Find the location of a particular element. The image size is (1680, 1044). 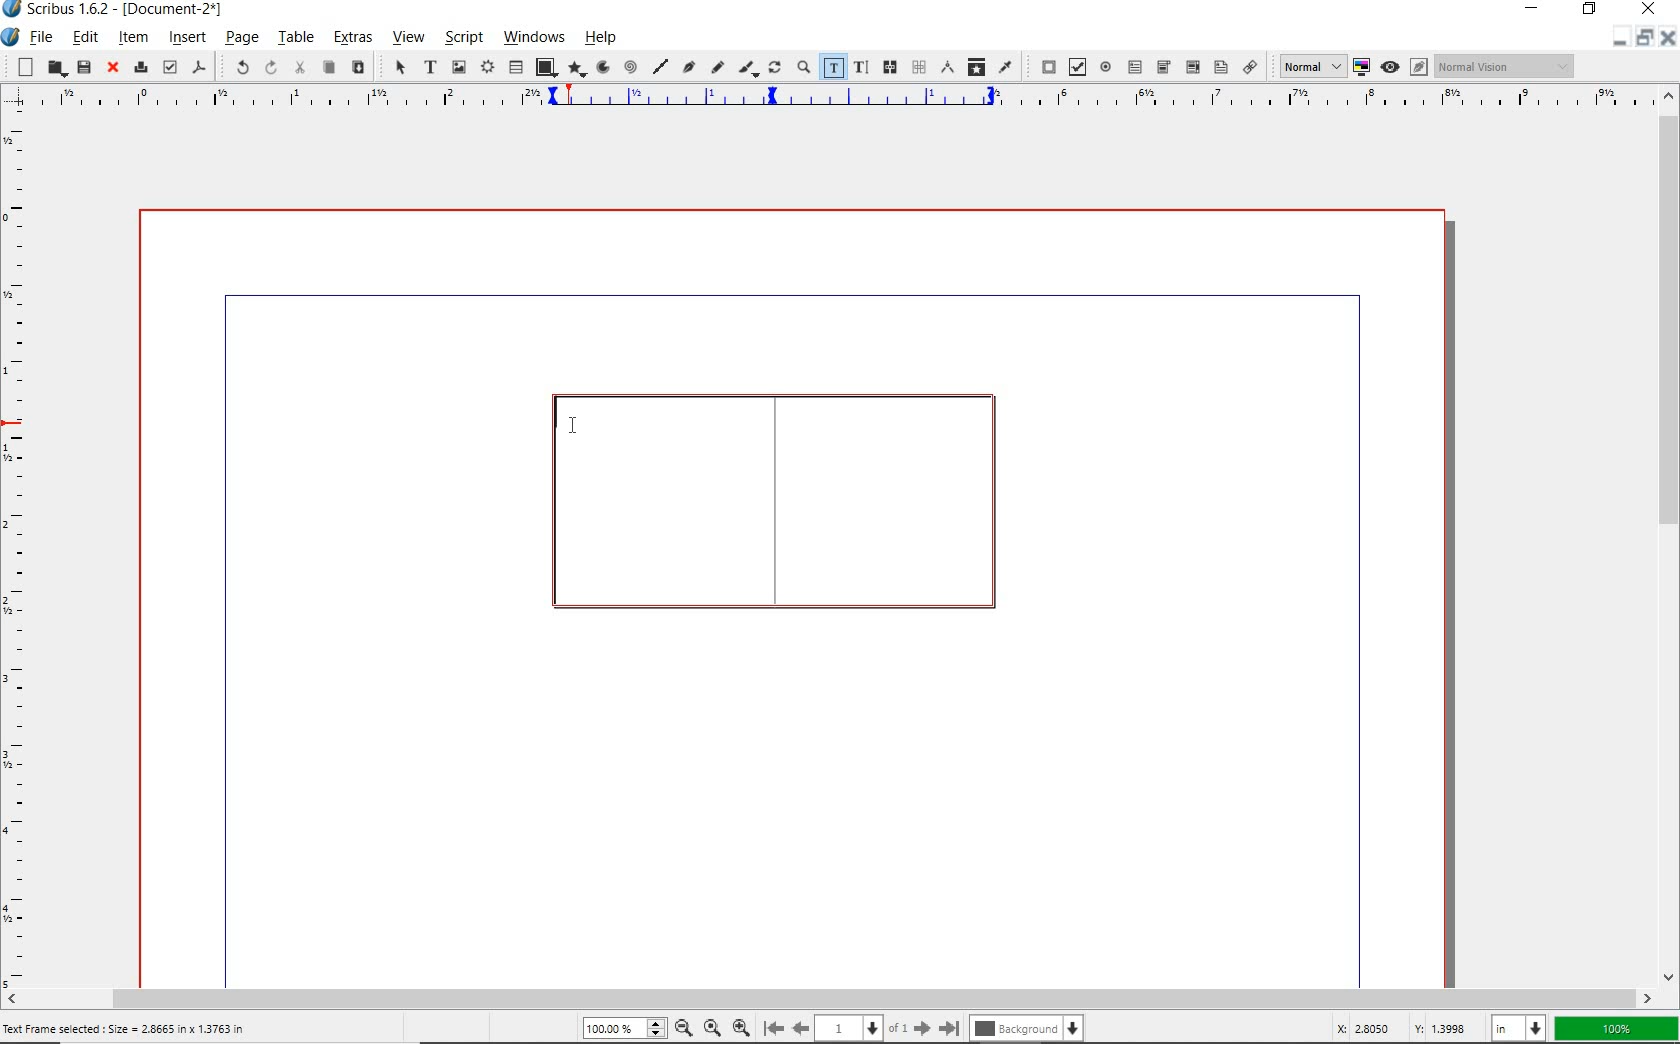

text frame is located at coordinates (430, 67).